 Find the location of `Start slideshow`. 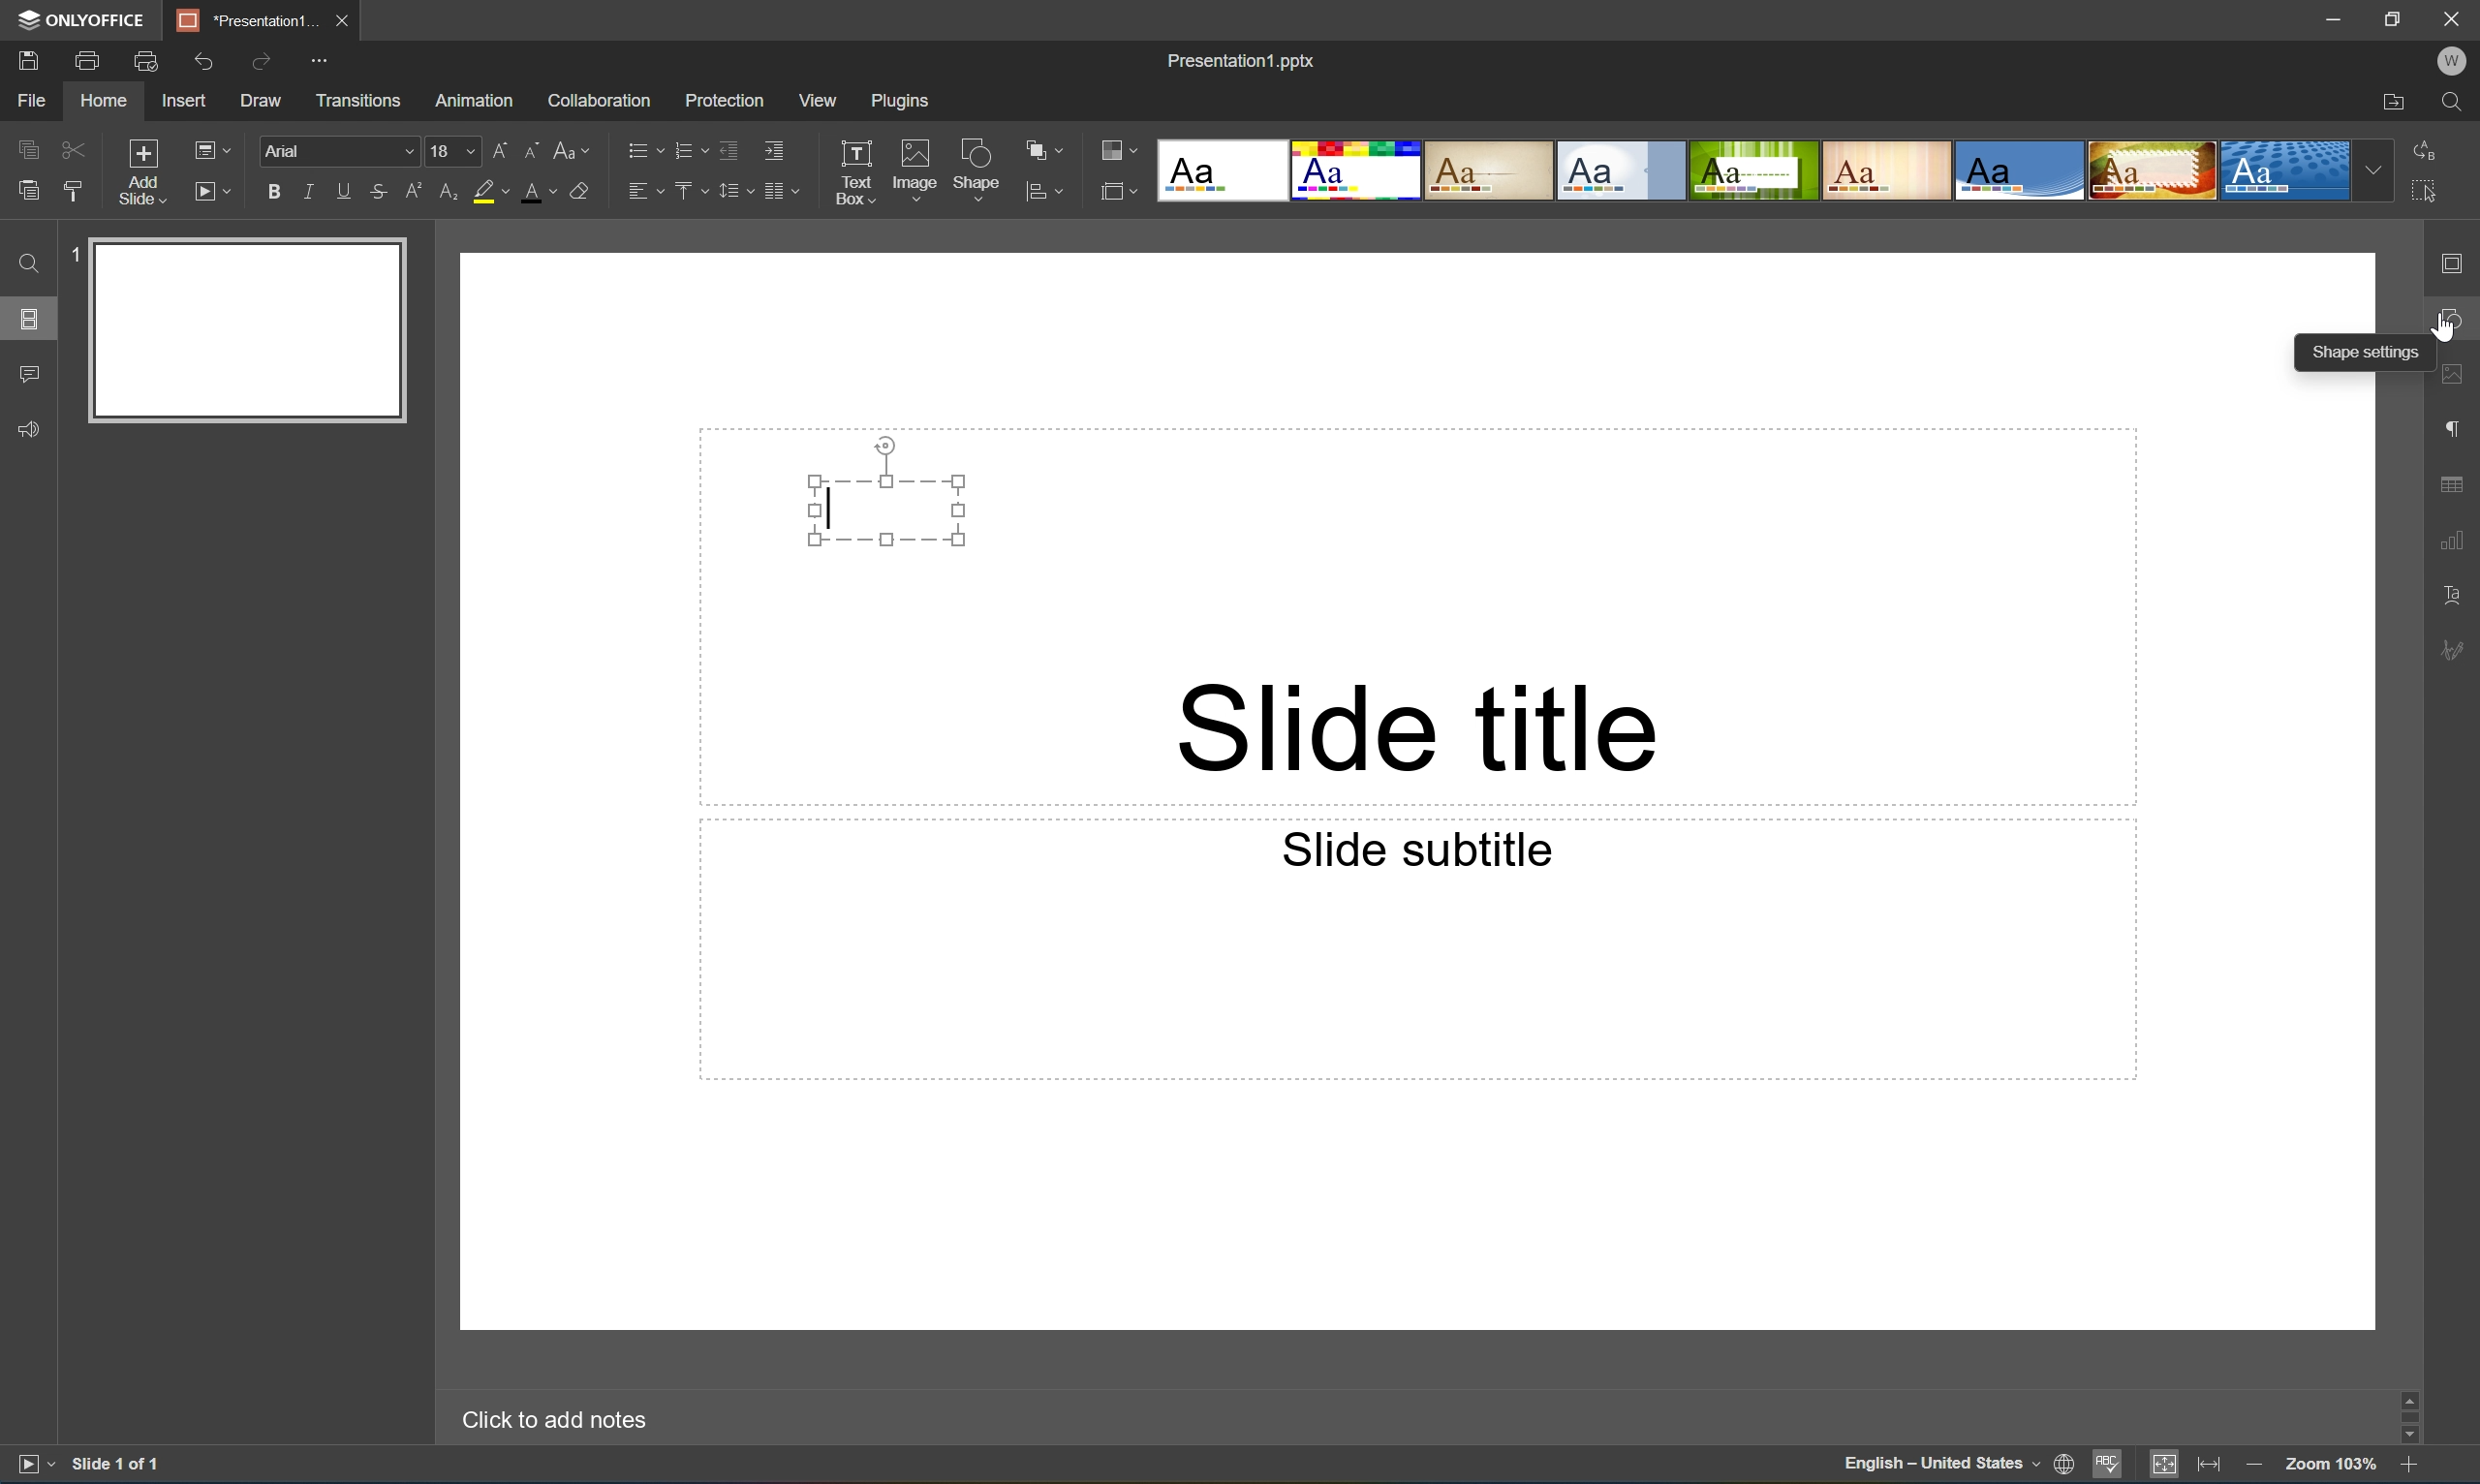

Start slideshow is located at coordinates (211, 189).